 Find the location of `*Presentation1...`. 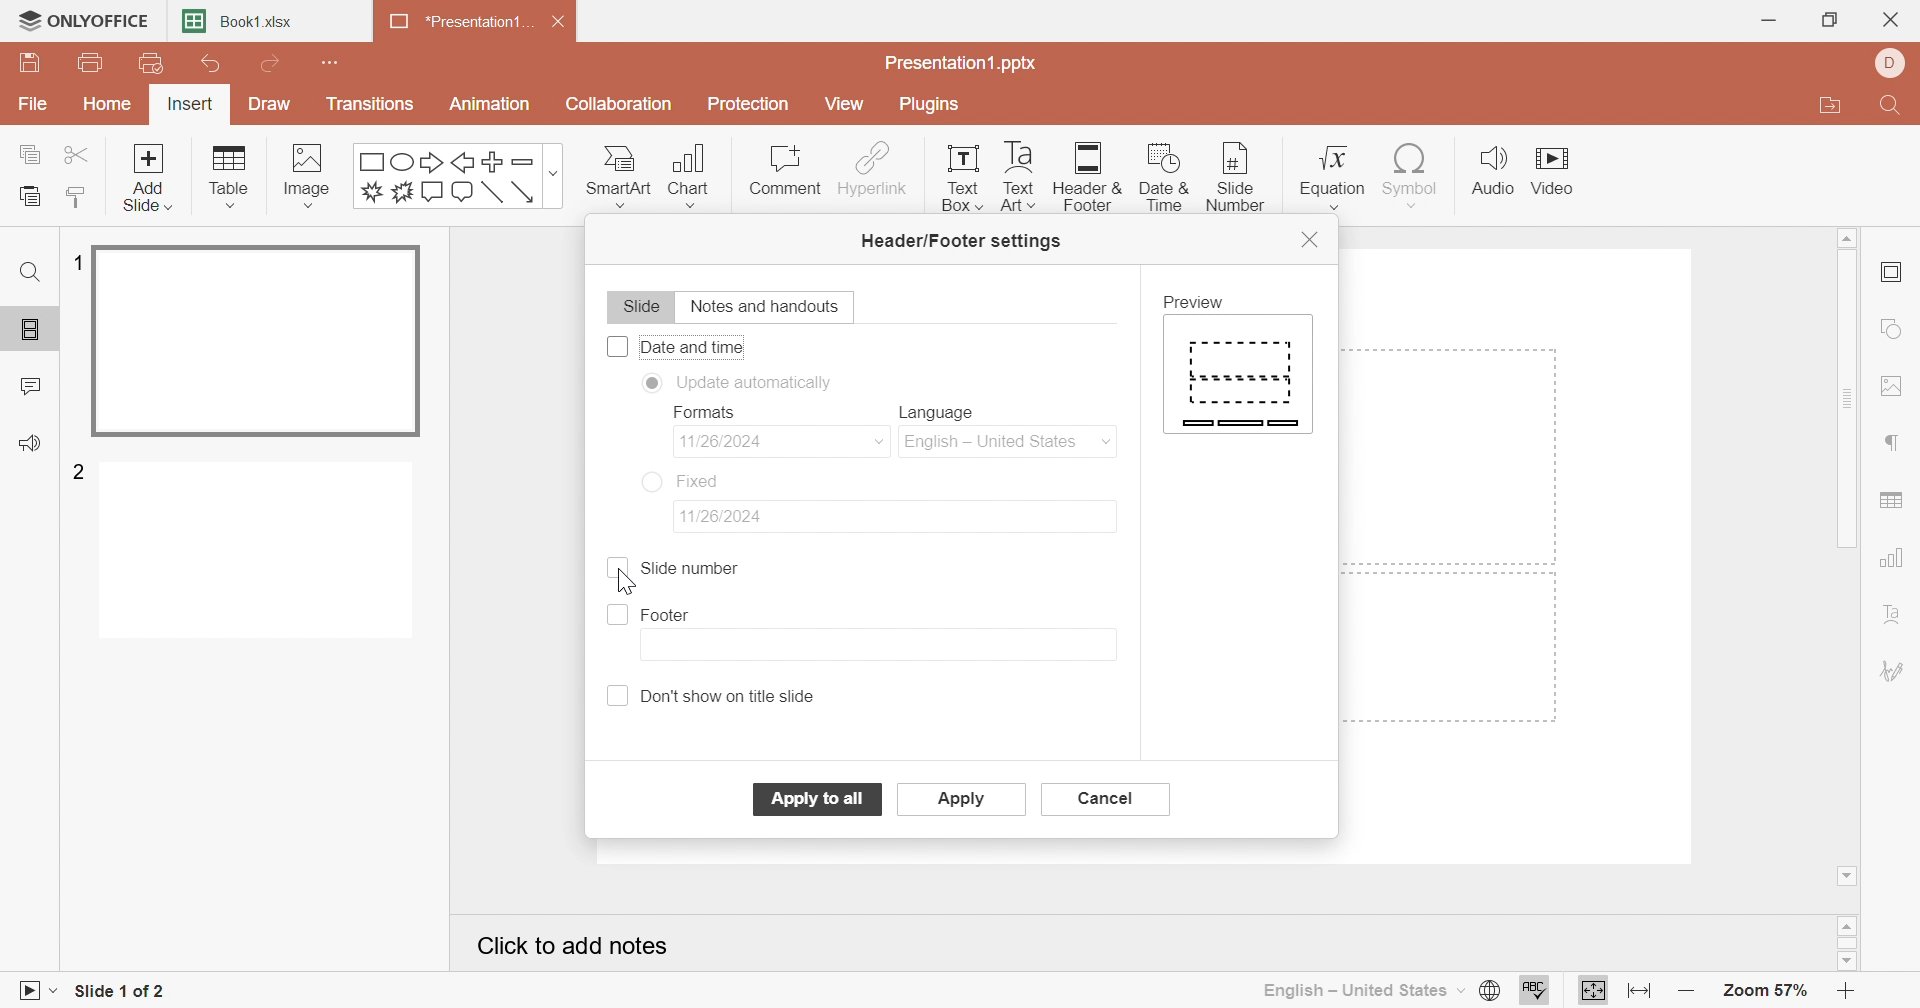

*Presentation1... is located at coordinates (455, 24).